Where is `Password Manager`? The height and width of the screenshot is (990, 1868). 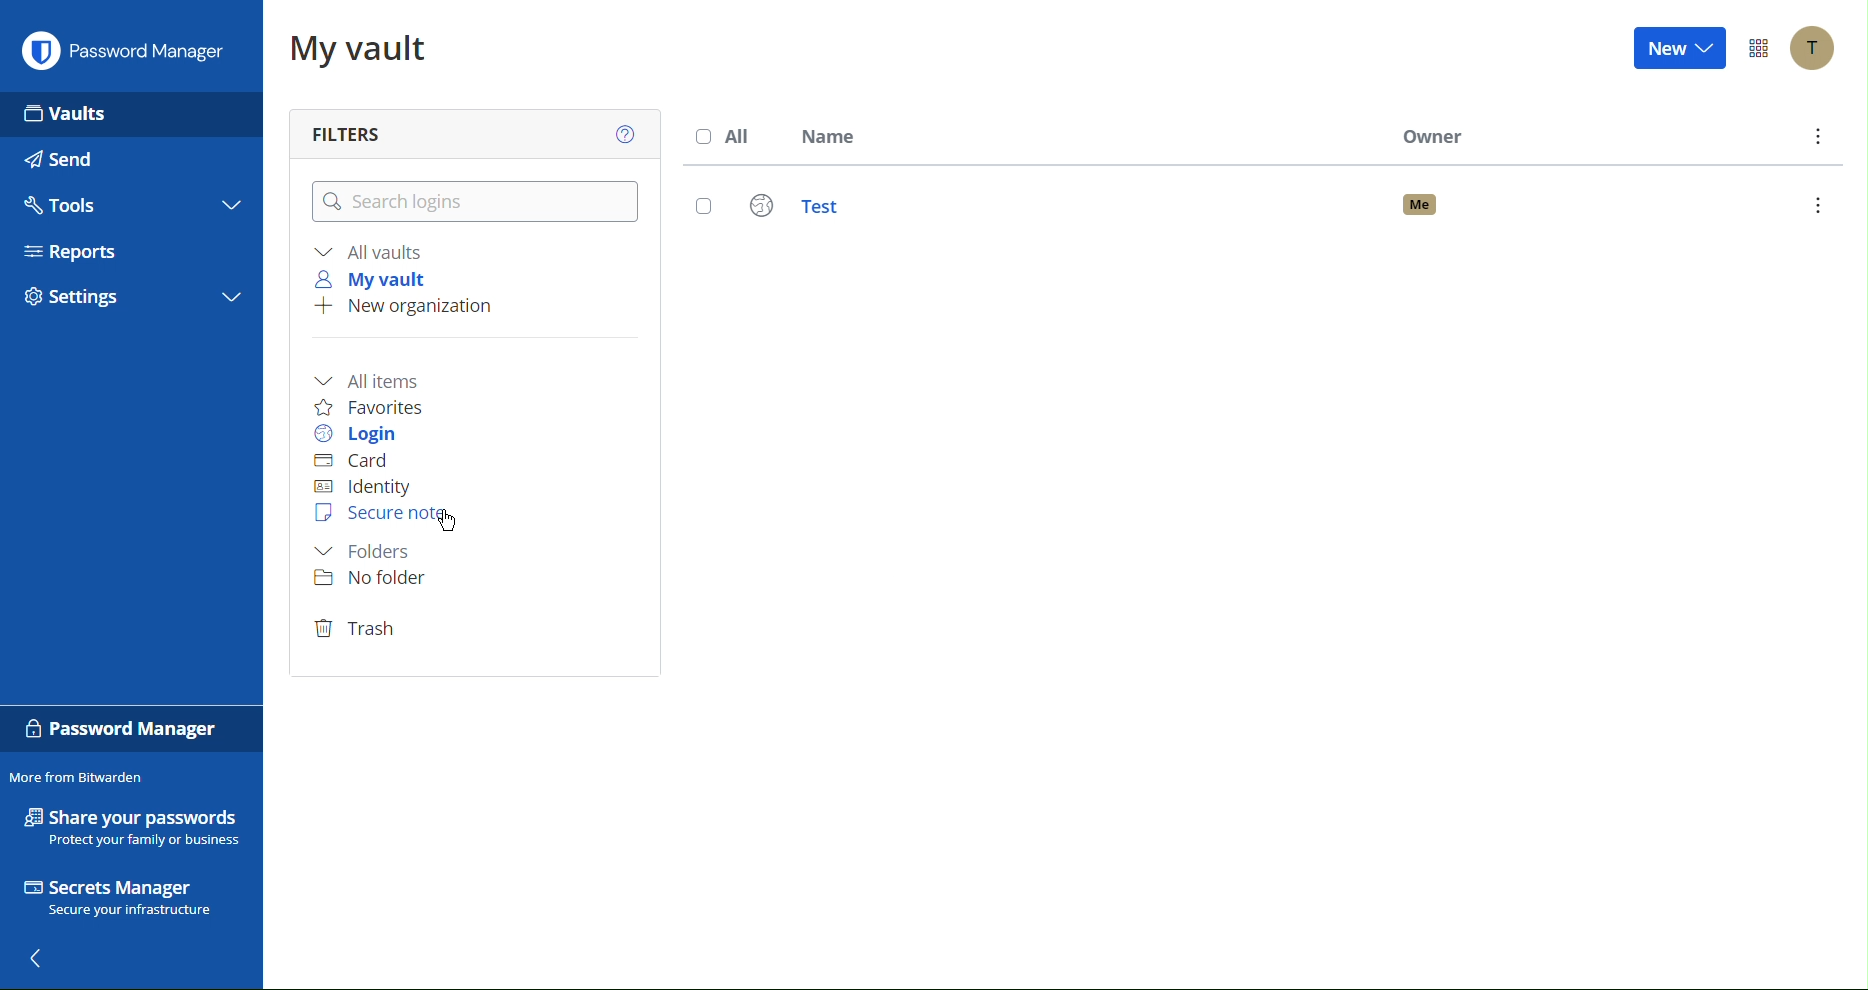
Password Manager is located at coordinates (128, 729).